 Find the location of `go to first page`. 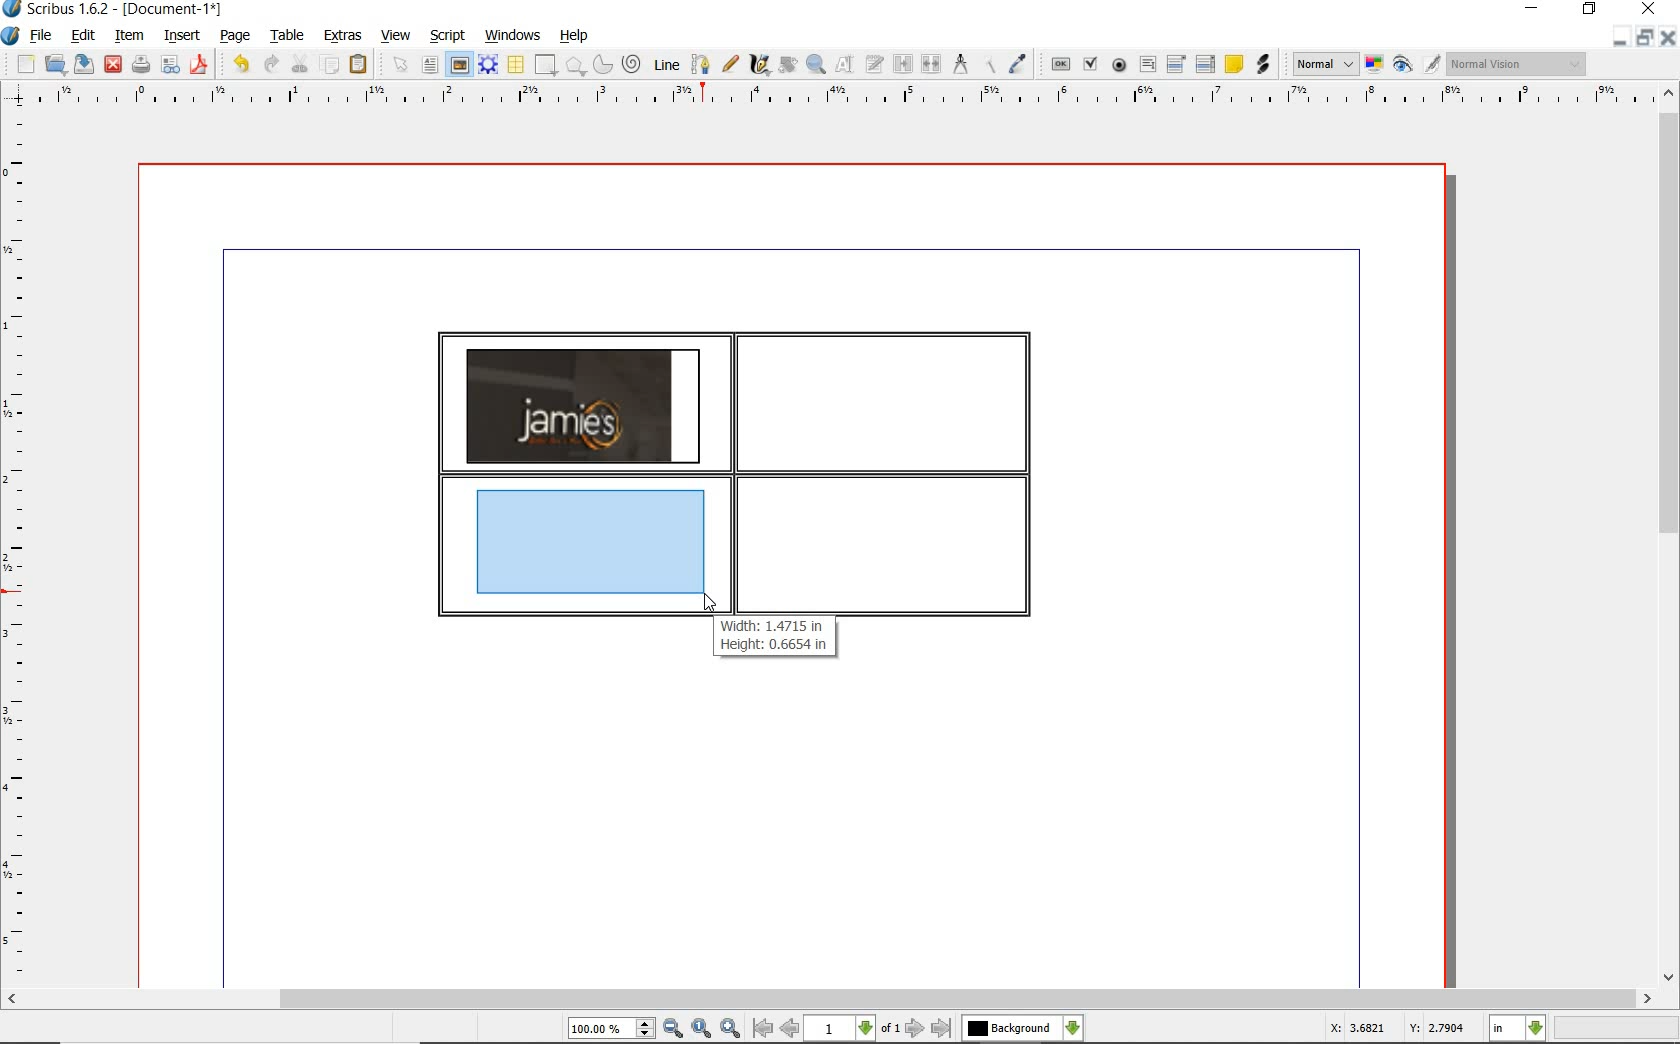

go to first page is located at coordinates (762, 1029).